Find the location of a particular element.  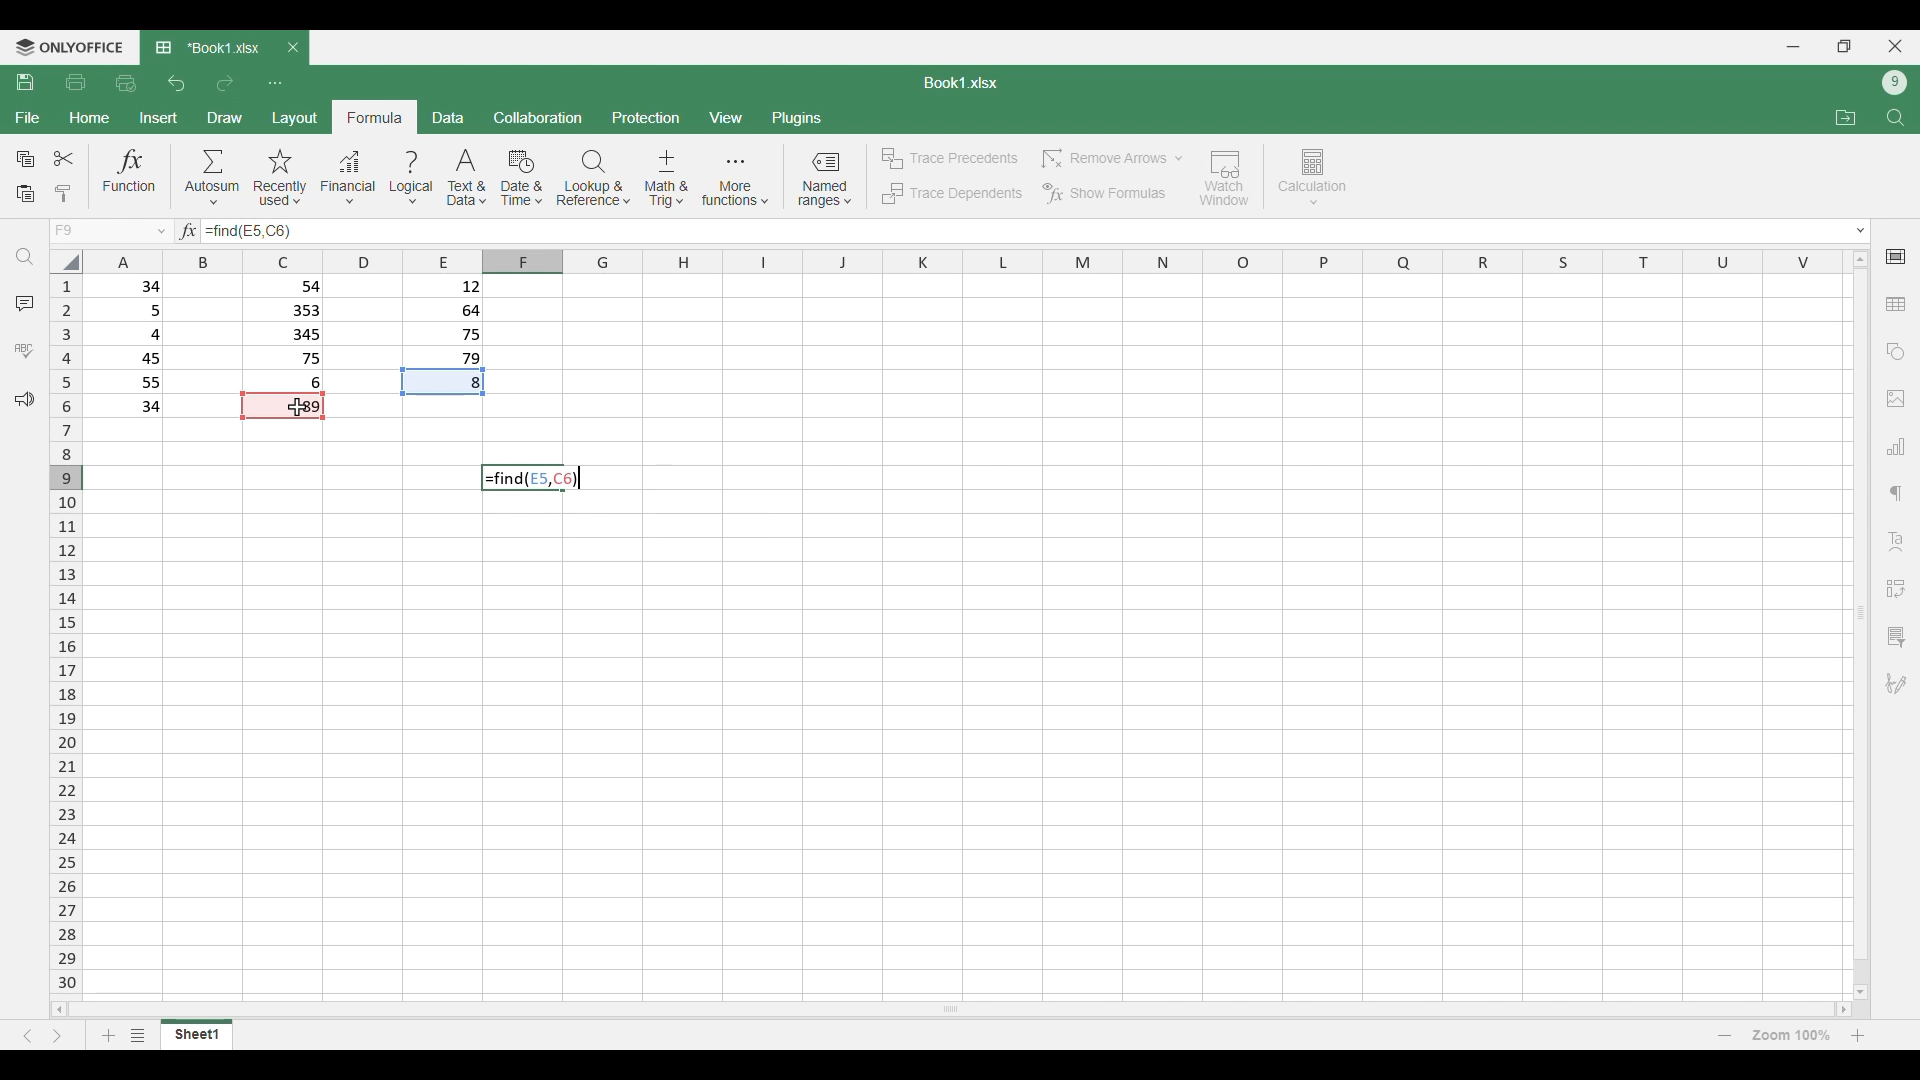

View menu is located at coordinates (725, 117).